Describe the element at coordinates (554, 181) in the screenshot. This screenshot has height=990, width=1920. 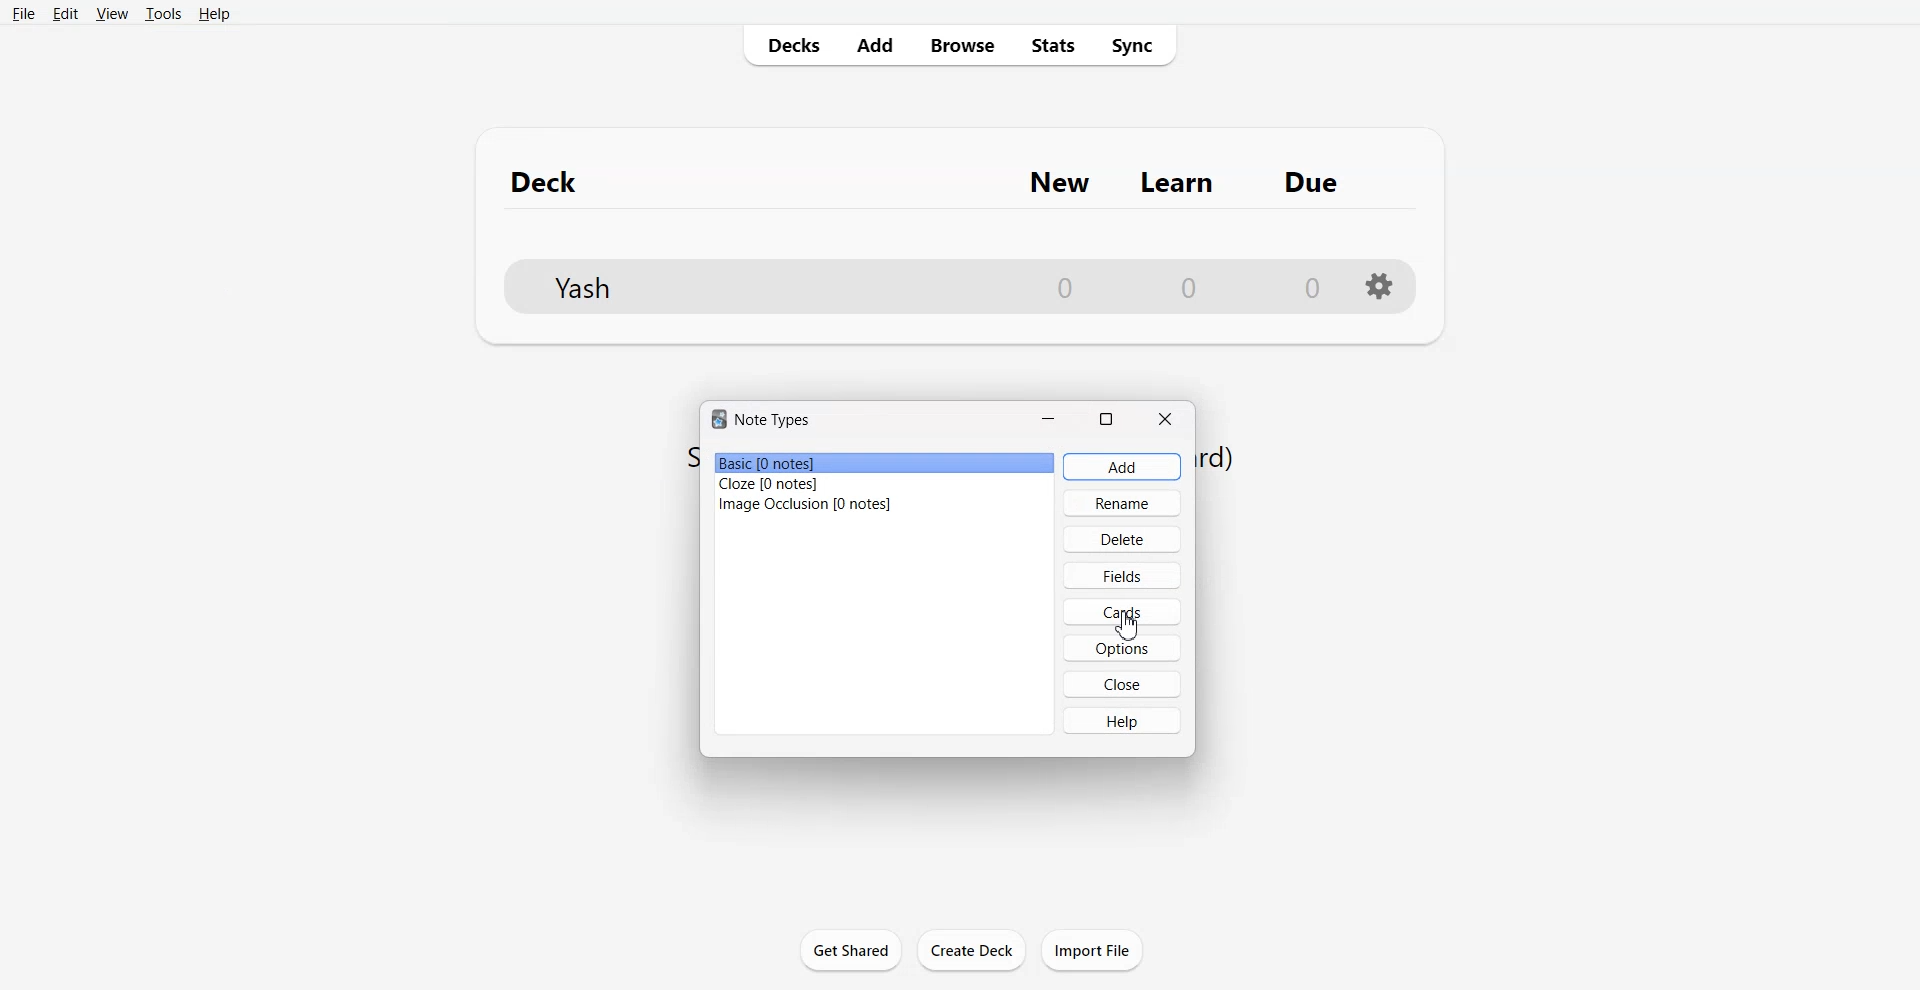
I see `Deck` at that location.